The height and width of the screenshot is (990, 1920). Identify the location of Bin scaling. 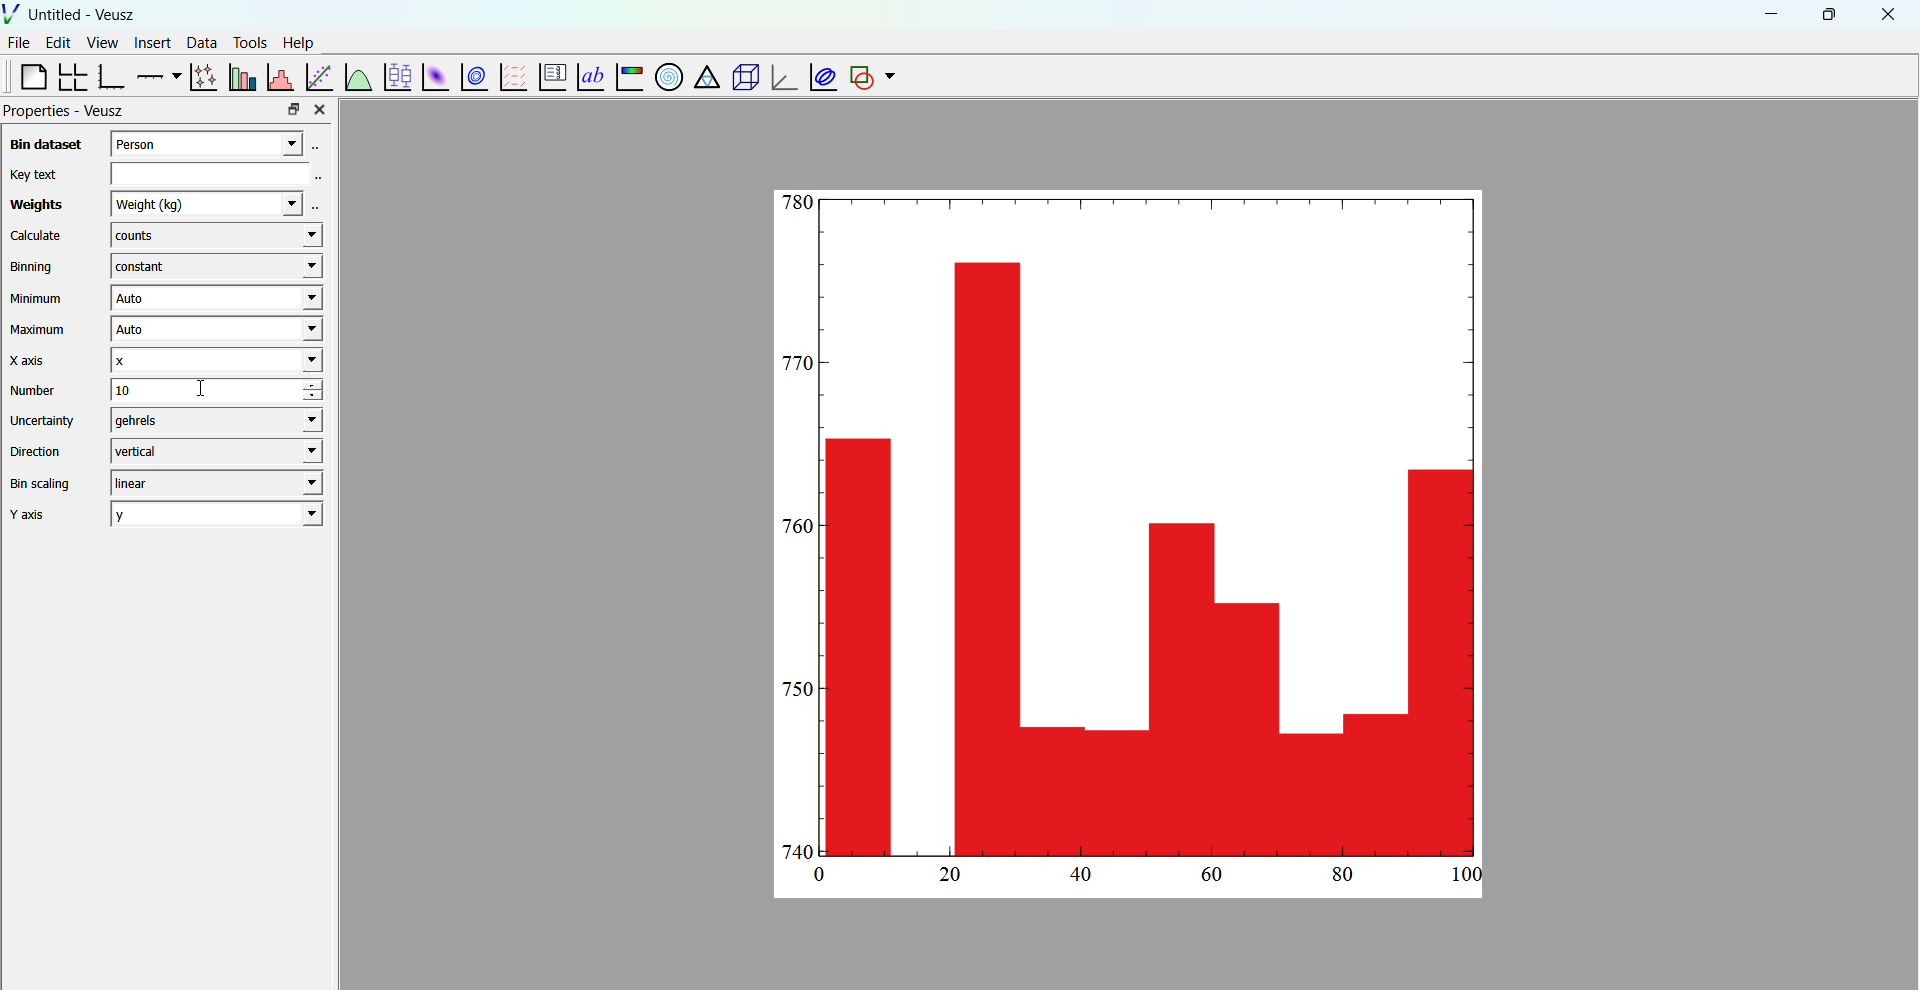
(41, 484).